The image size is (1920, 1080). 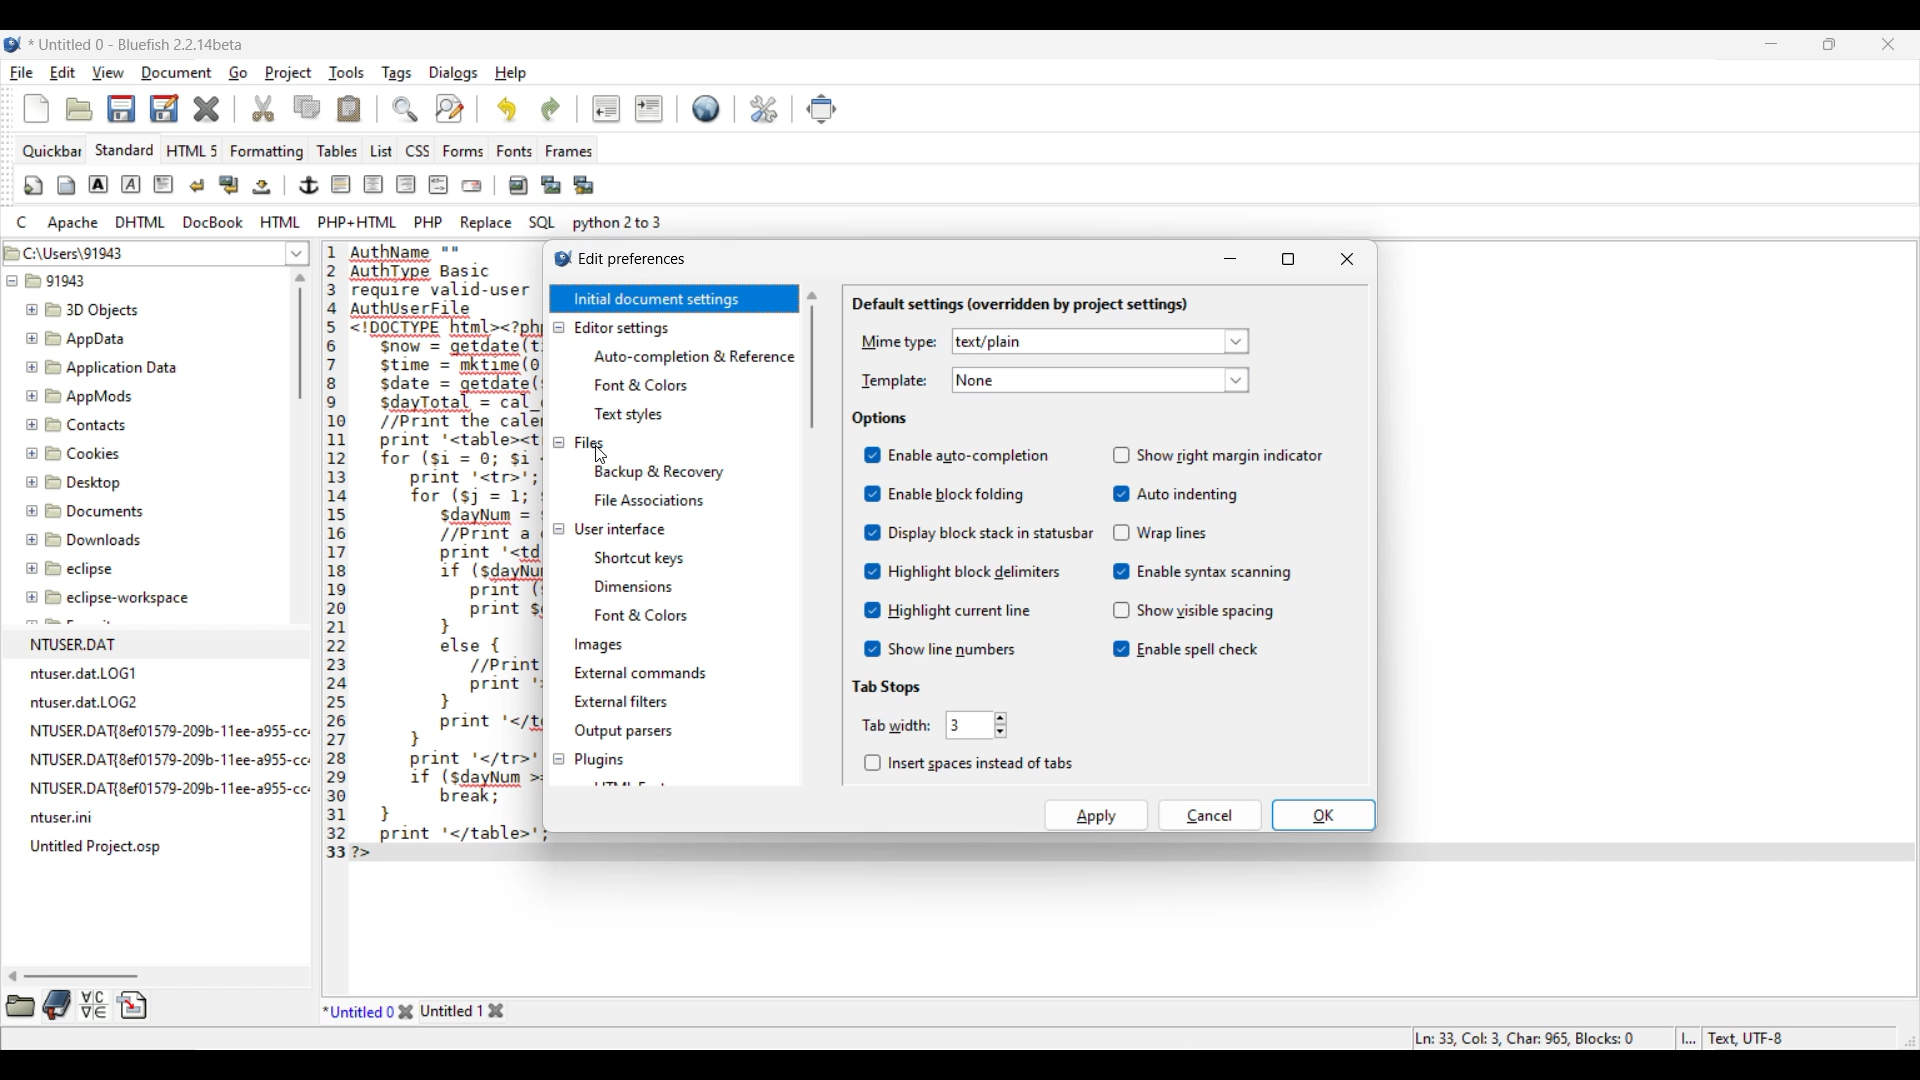 I want to click on Dialogs menu, so click(x=454, y=74).